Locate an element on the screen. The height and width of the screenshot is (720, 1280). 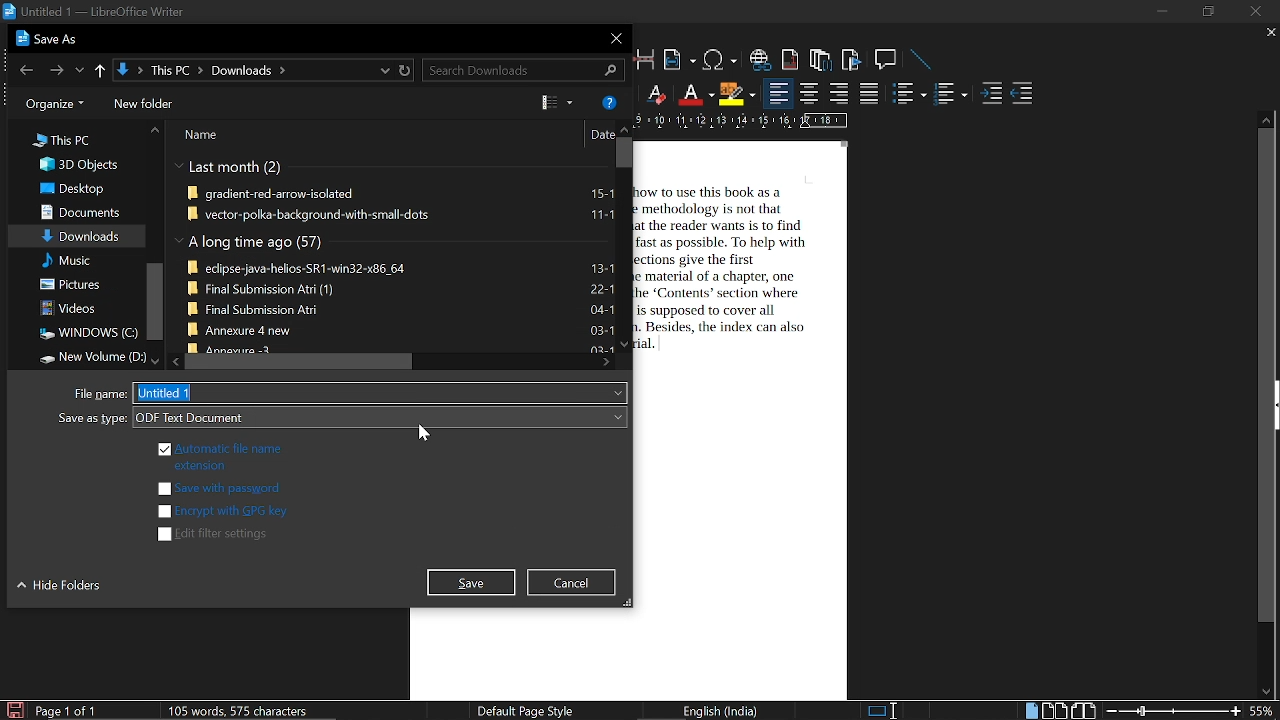
Last month (2) is located at coordinates (230, 168).